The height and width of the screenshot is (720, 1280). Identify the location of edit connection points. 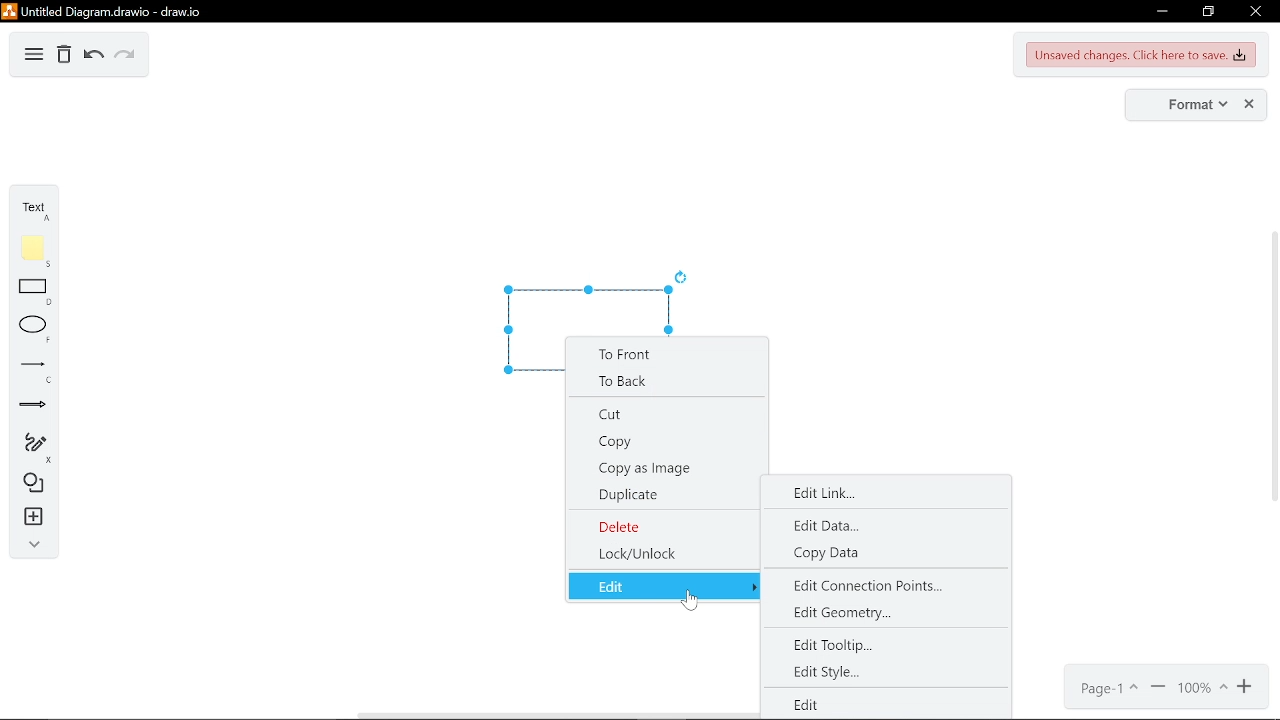
(862, 590).